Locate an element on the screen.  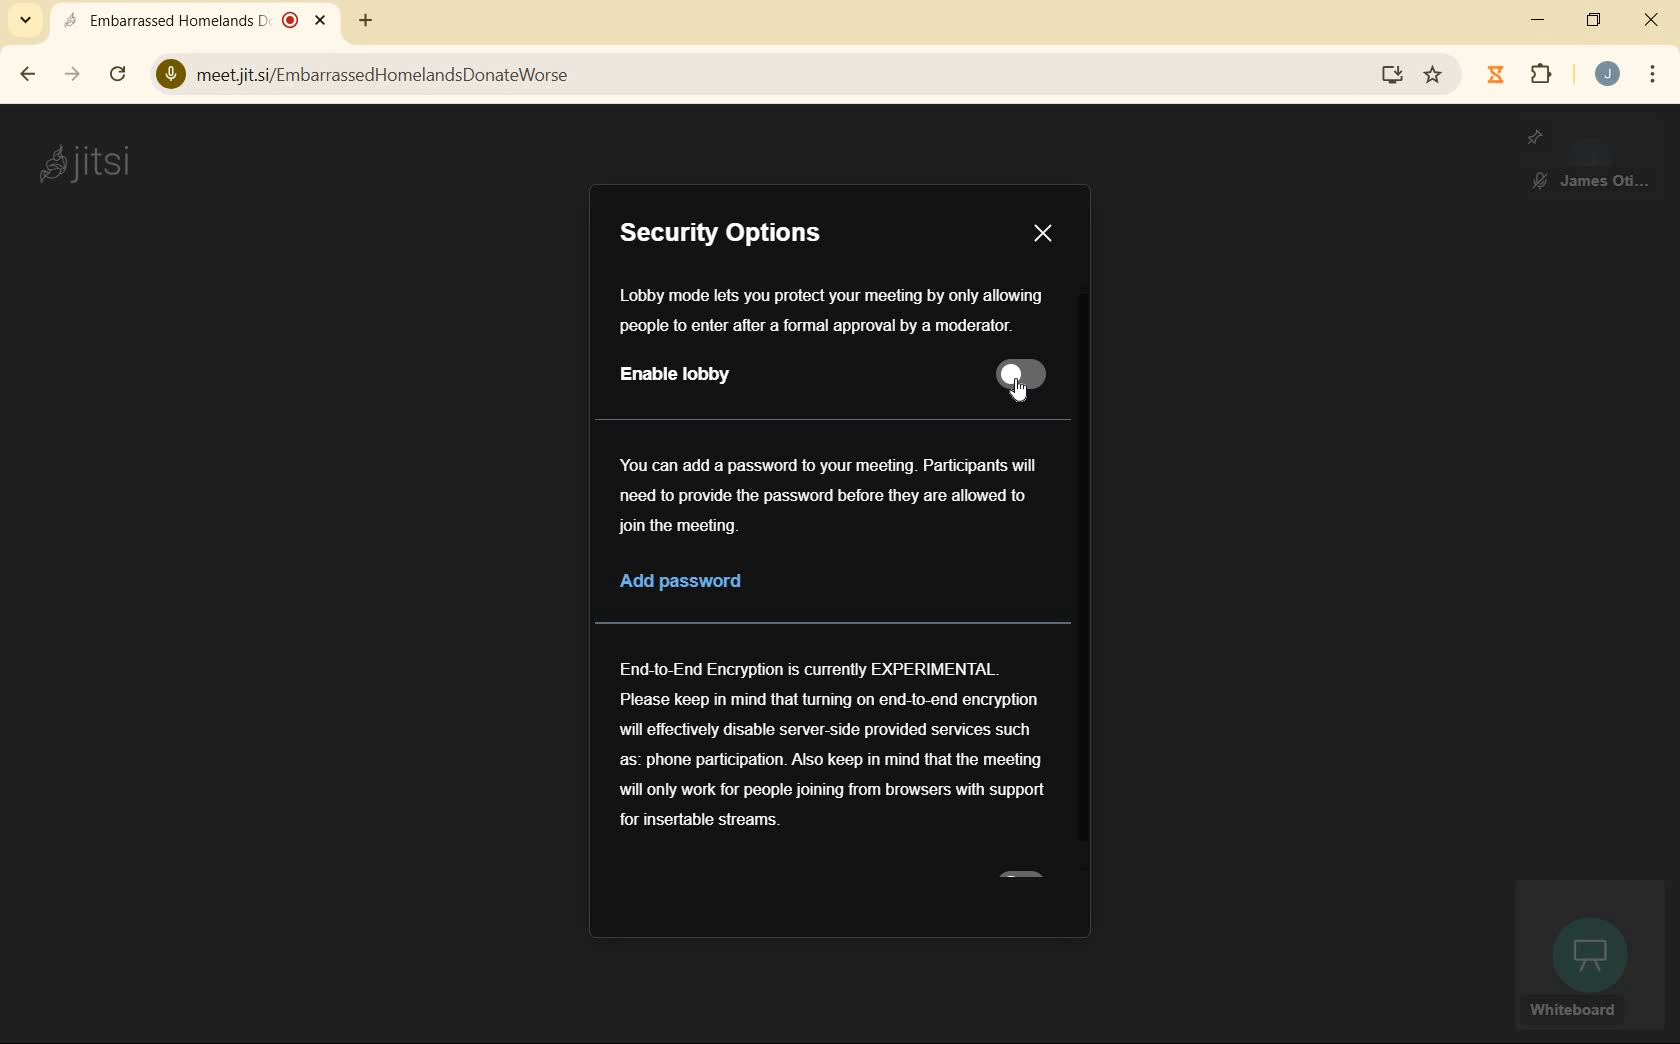
scrollbar is located at coordinates (1082, 576).